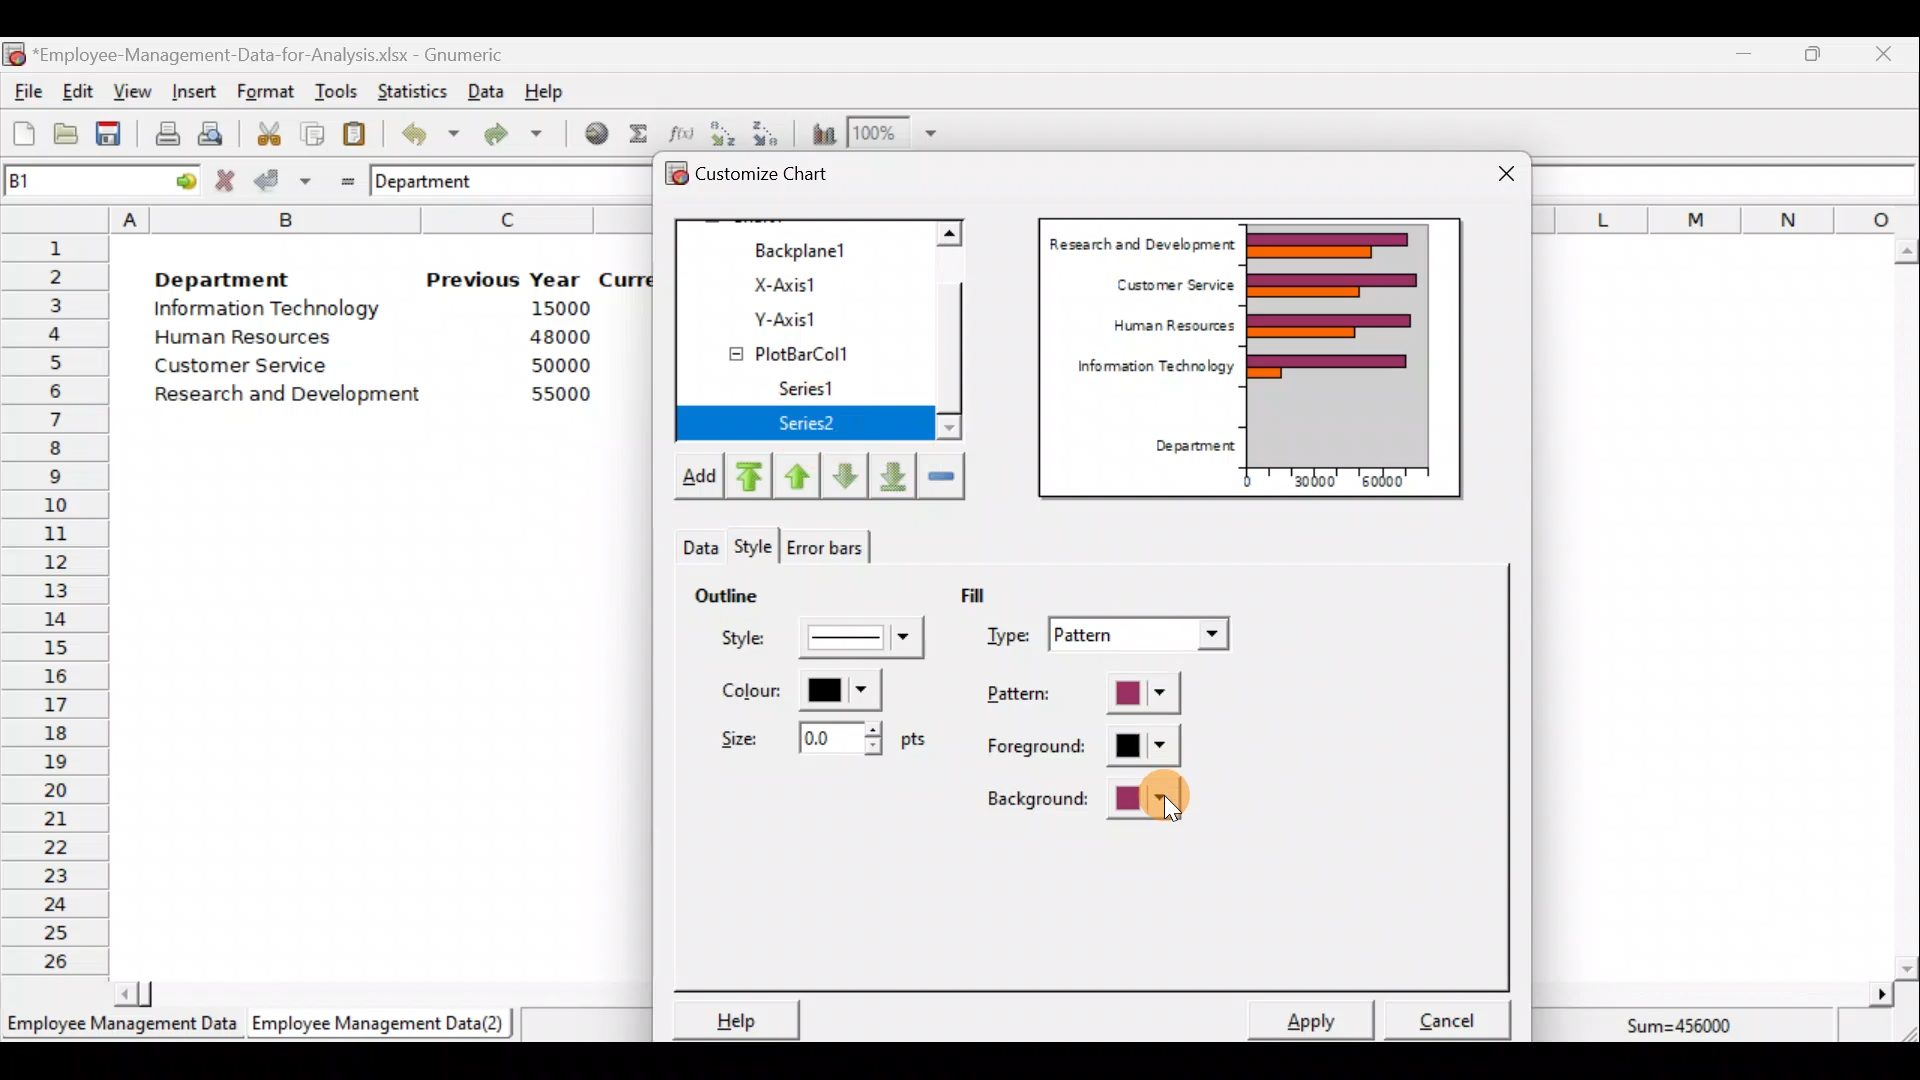  What do you see at coordinates (1690, 1029) in the screenshot?
I see `Sum=456000` at bounding box center [1690, 1029].